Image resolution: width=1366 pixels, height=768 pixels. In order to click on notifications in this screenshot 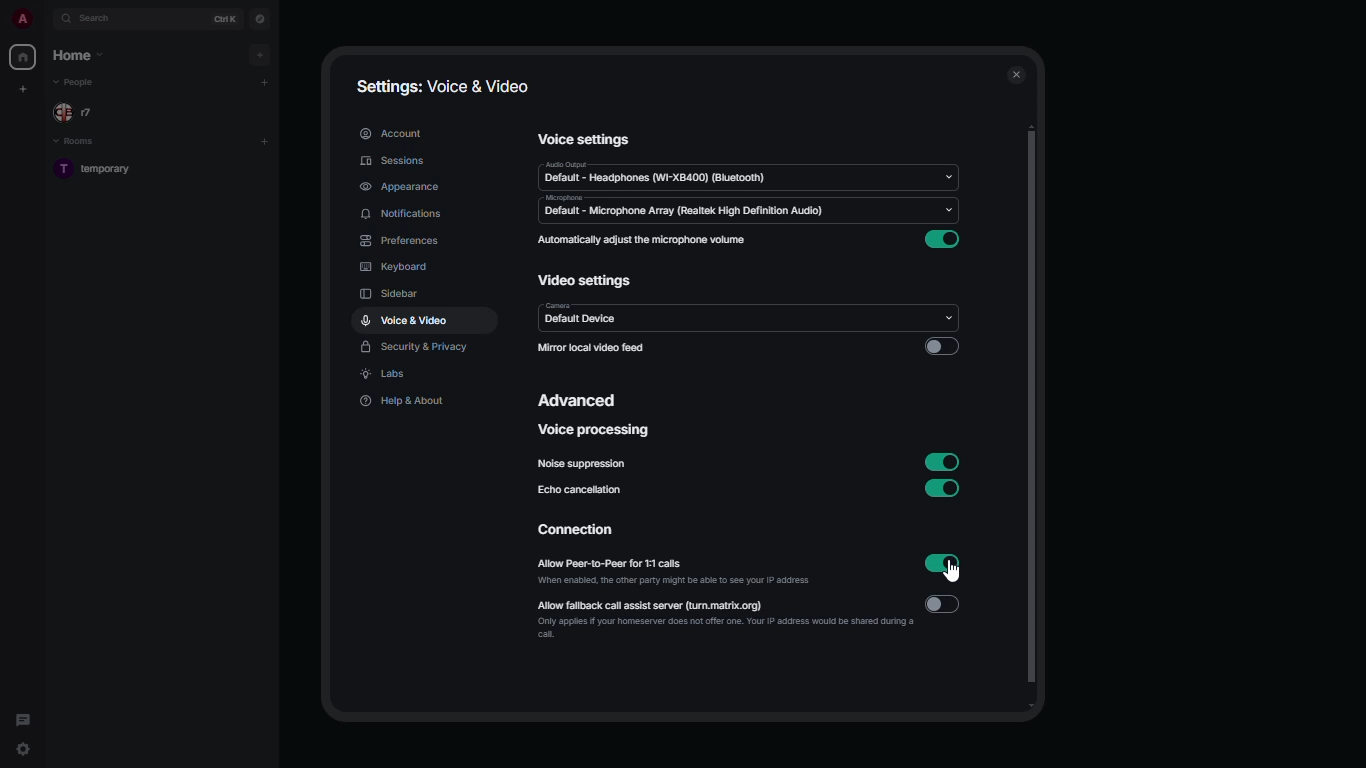, I will do `click(402, 215)`.